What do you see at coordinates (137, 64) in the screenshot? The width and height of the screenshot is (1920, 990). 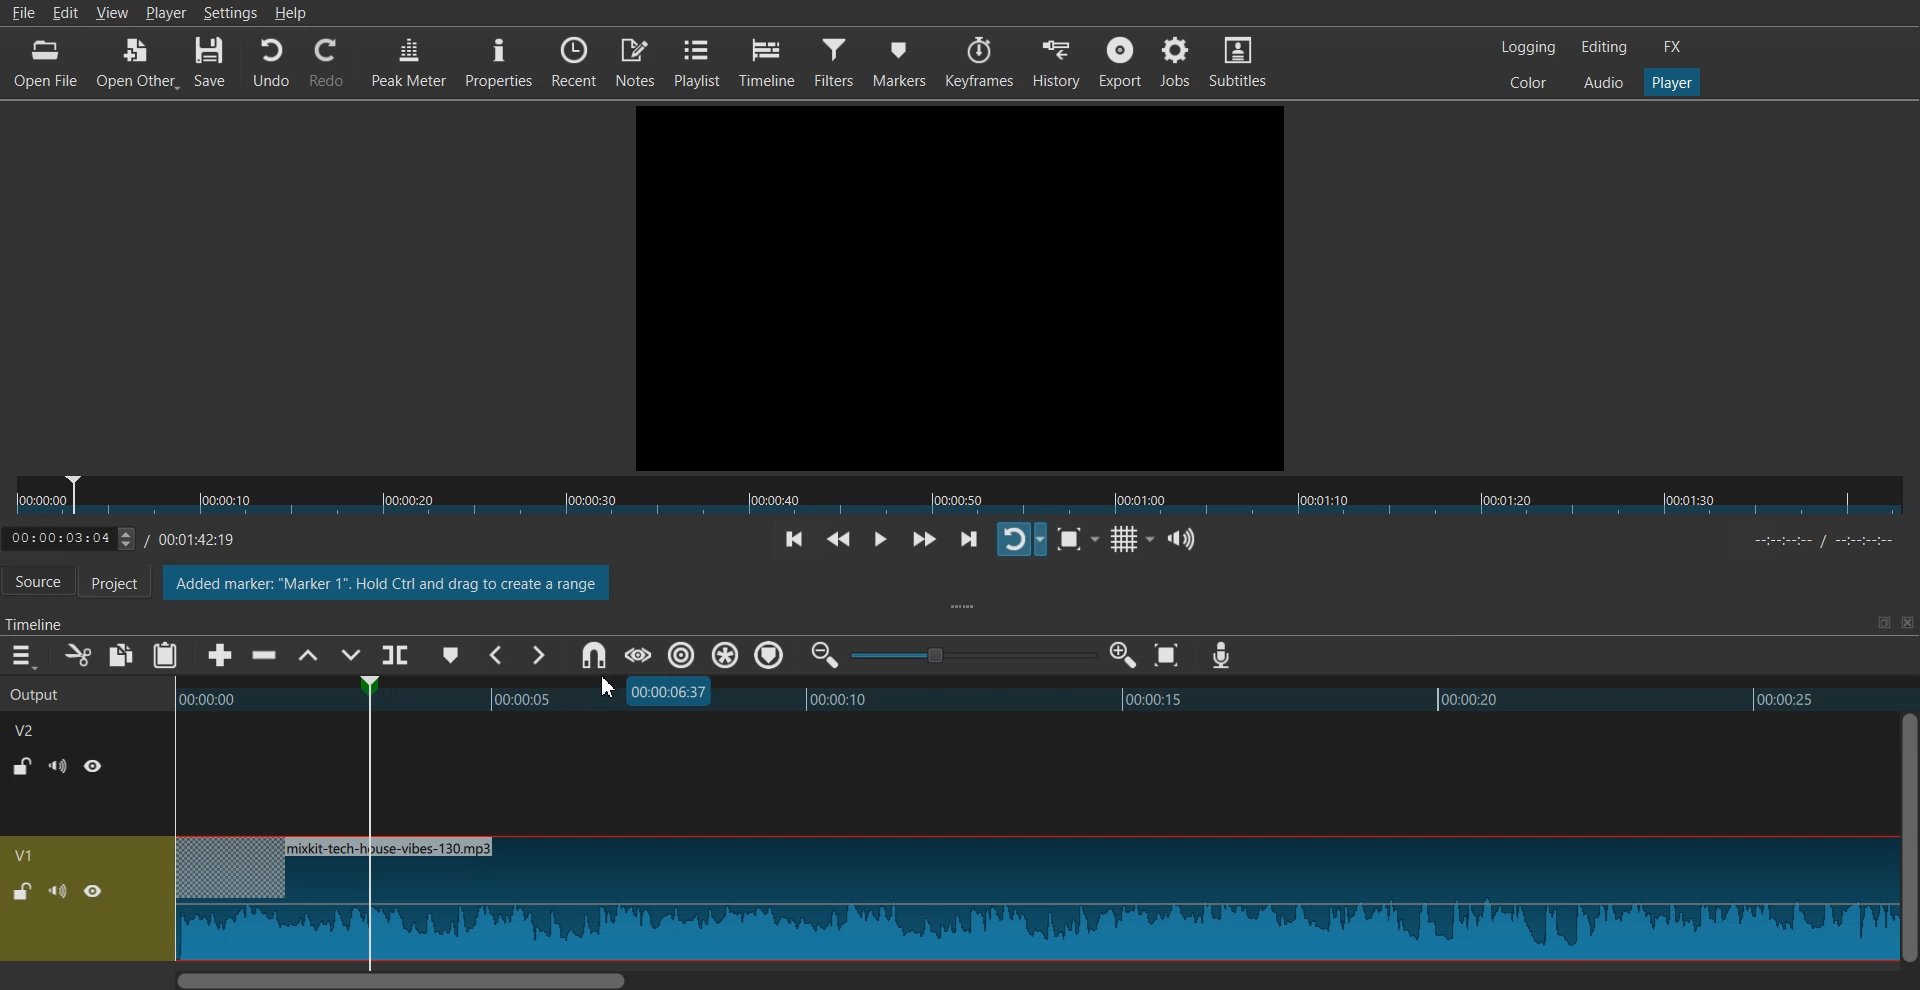 I see `Open Other` at bounding box center [137, 64].